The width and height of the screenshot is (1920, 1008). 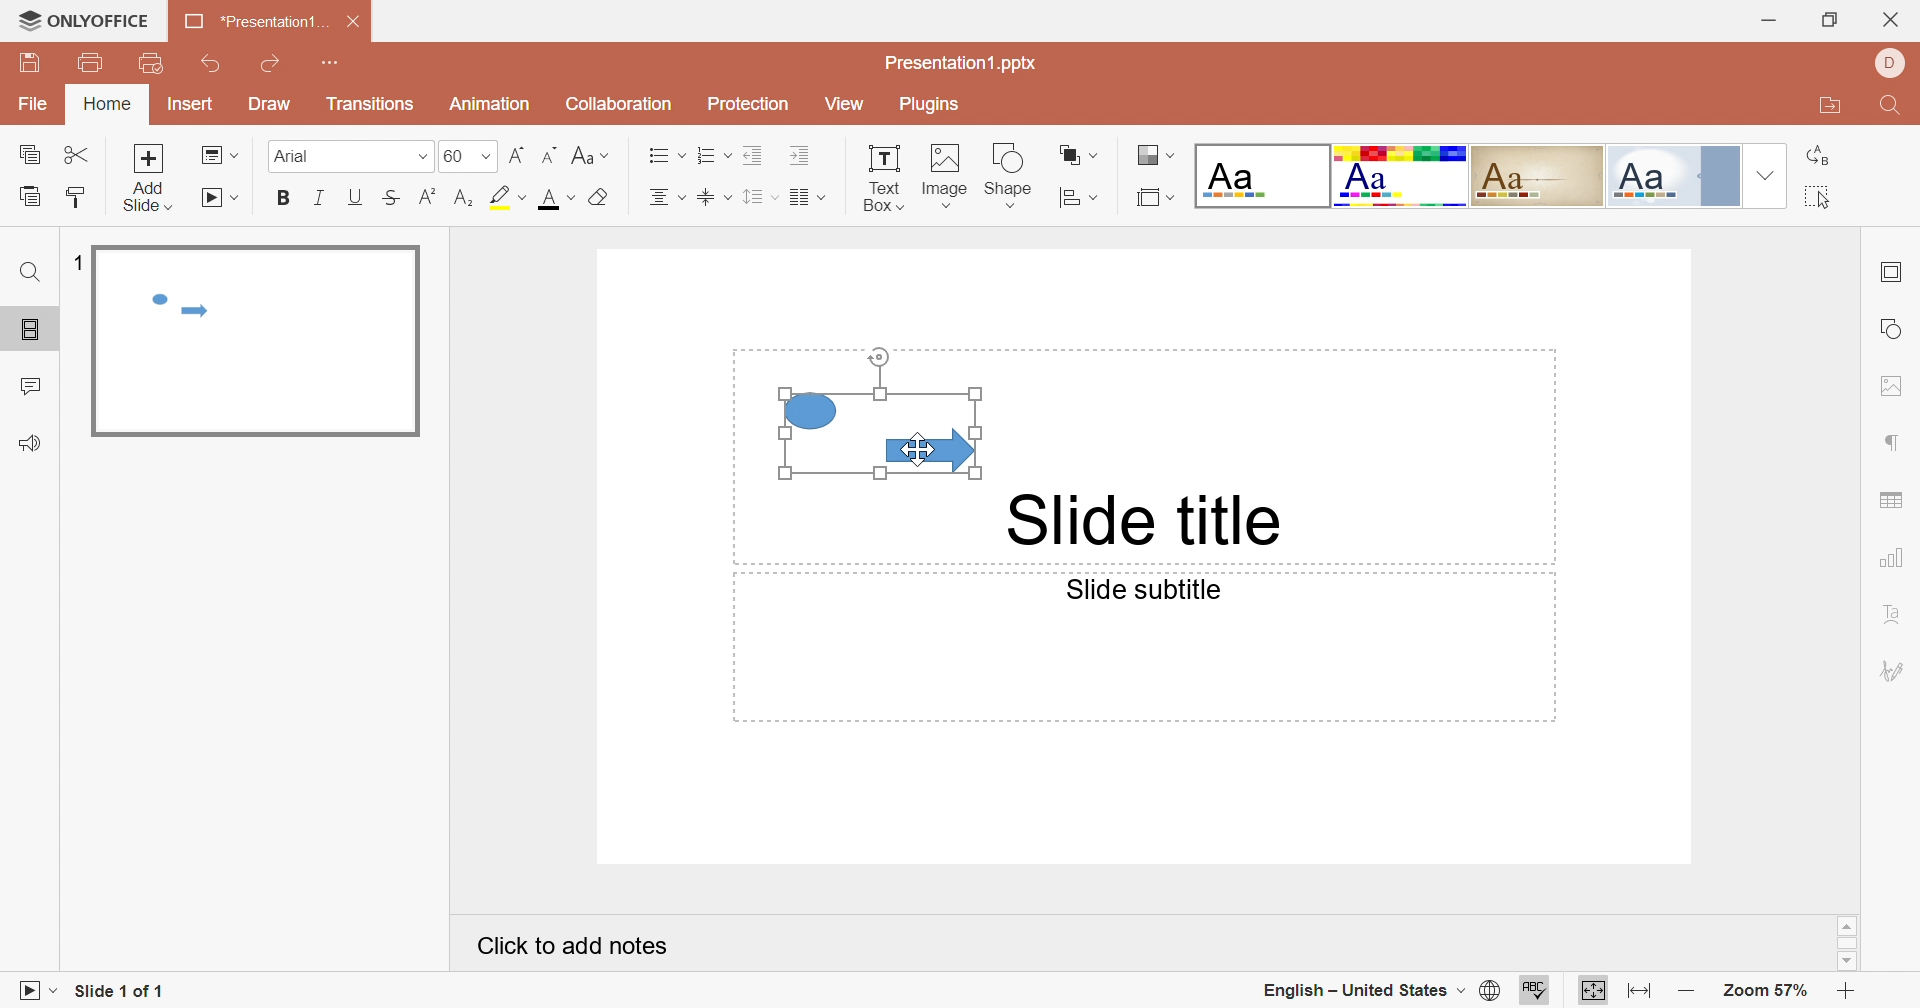 I want to click on Cursor, so click(x=919, y=453).